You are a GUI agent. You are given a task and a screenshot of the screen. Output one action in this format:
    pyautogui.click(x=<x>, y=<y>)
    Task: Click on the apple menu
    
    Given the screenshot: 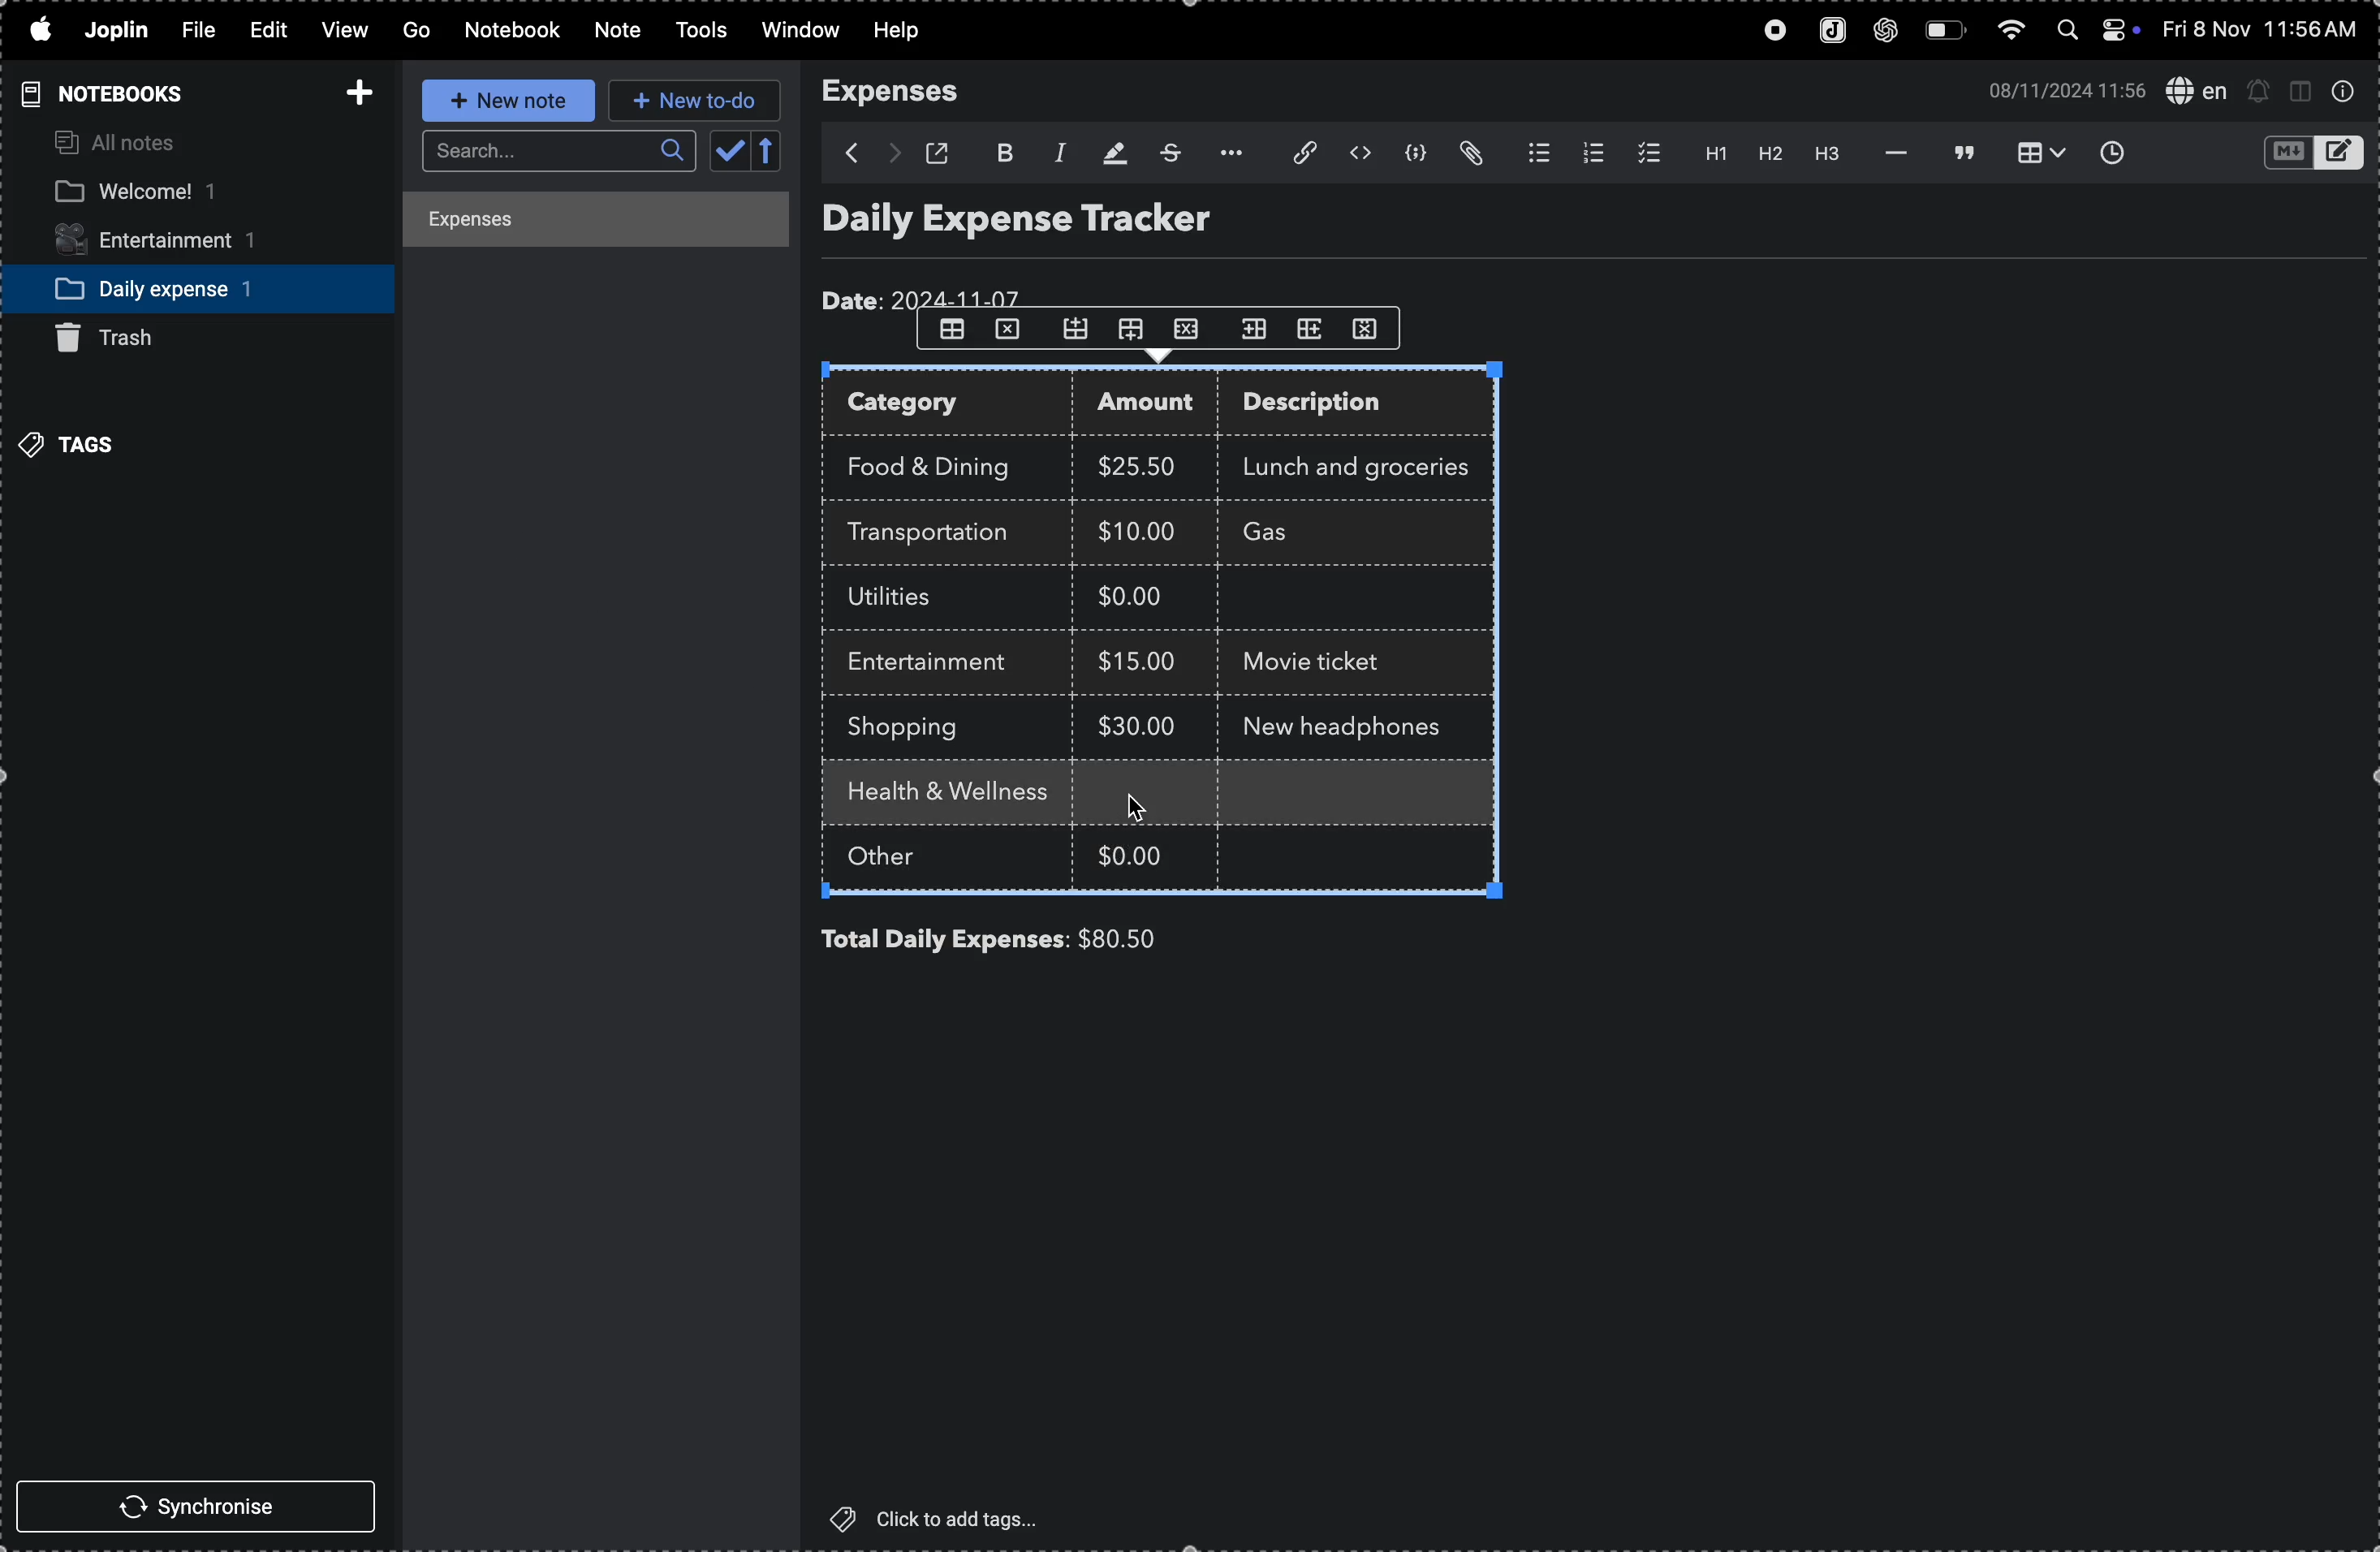 What is the action you would take?
    pyautogui.click(x=39, y=31)
    